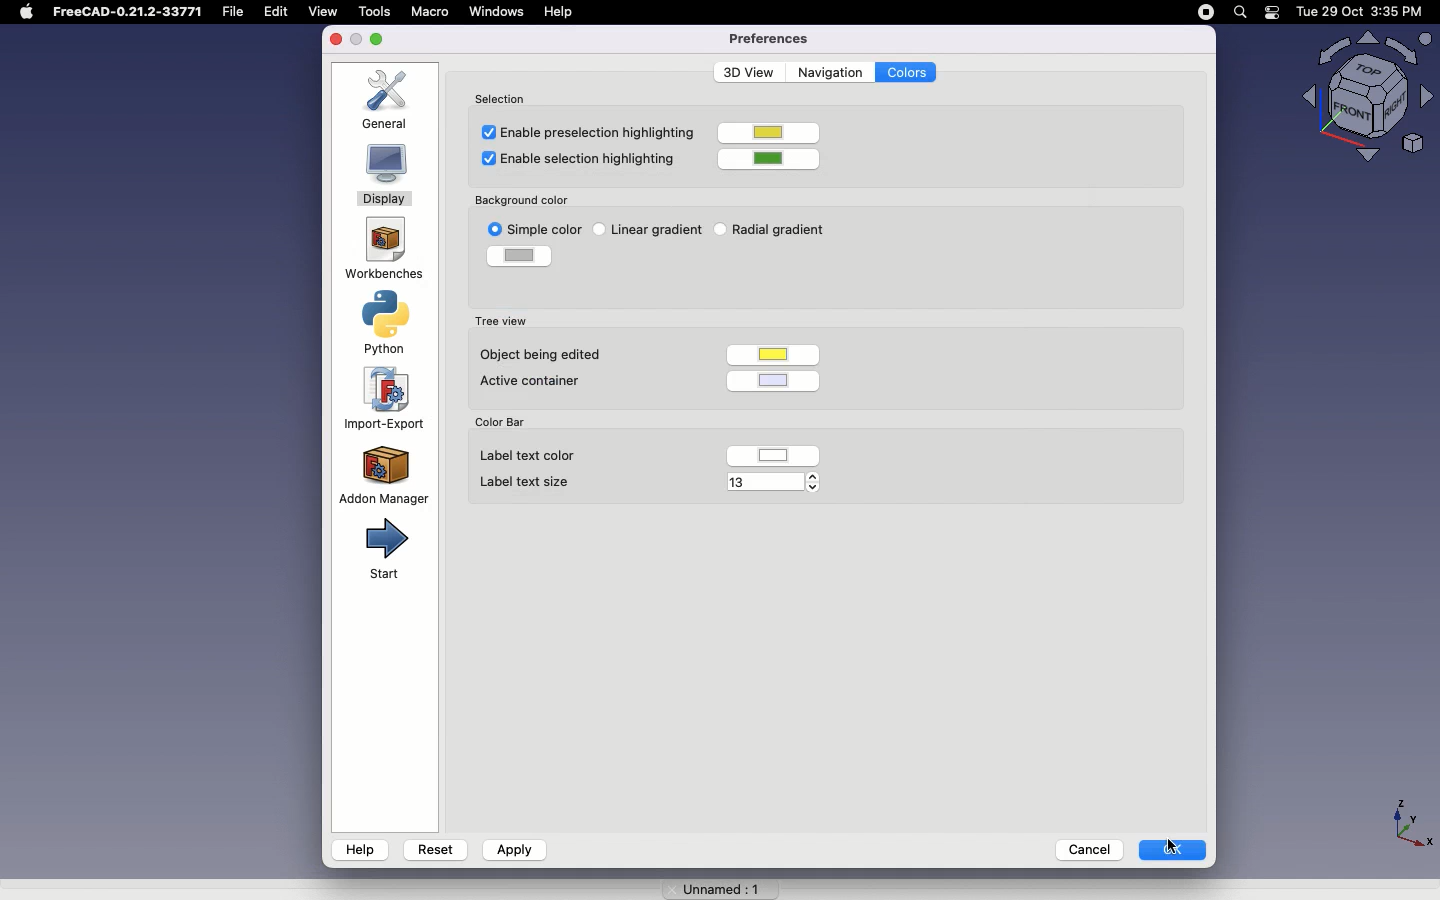 The image size is (1440, 900). What do you see at coordinates (546, 354) in the screenshot?
I see `Object being edited` at bounding box center [546, 354].